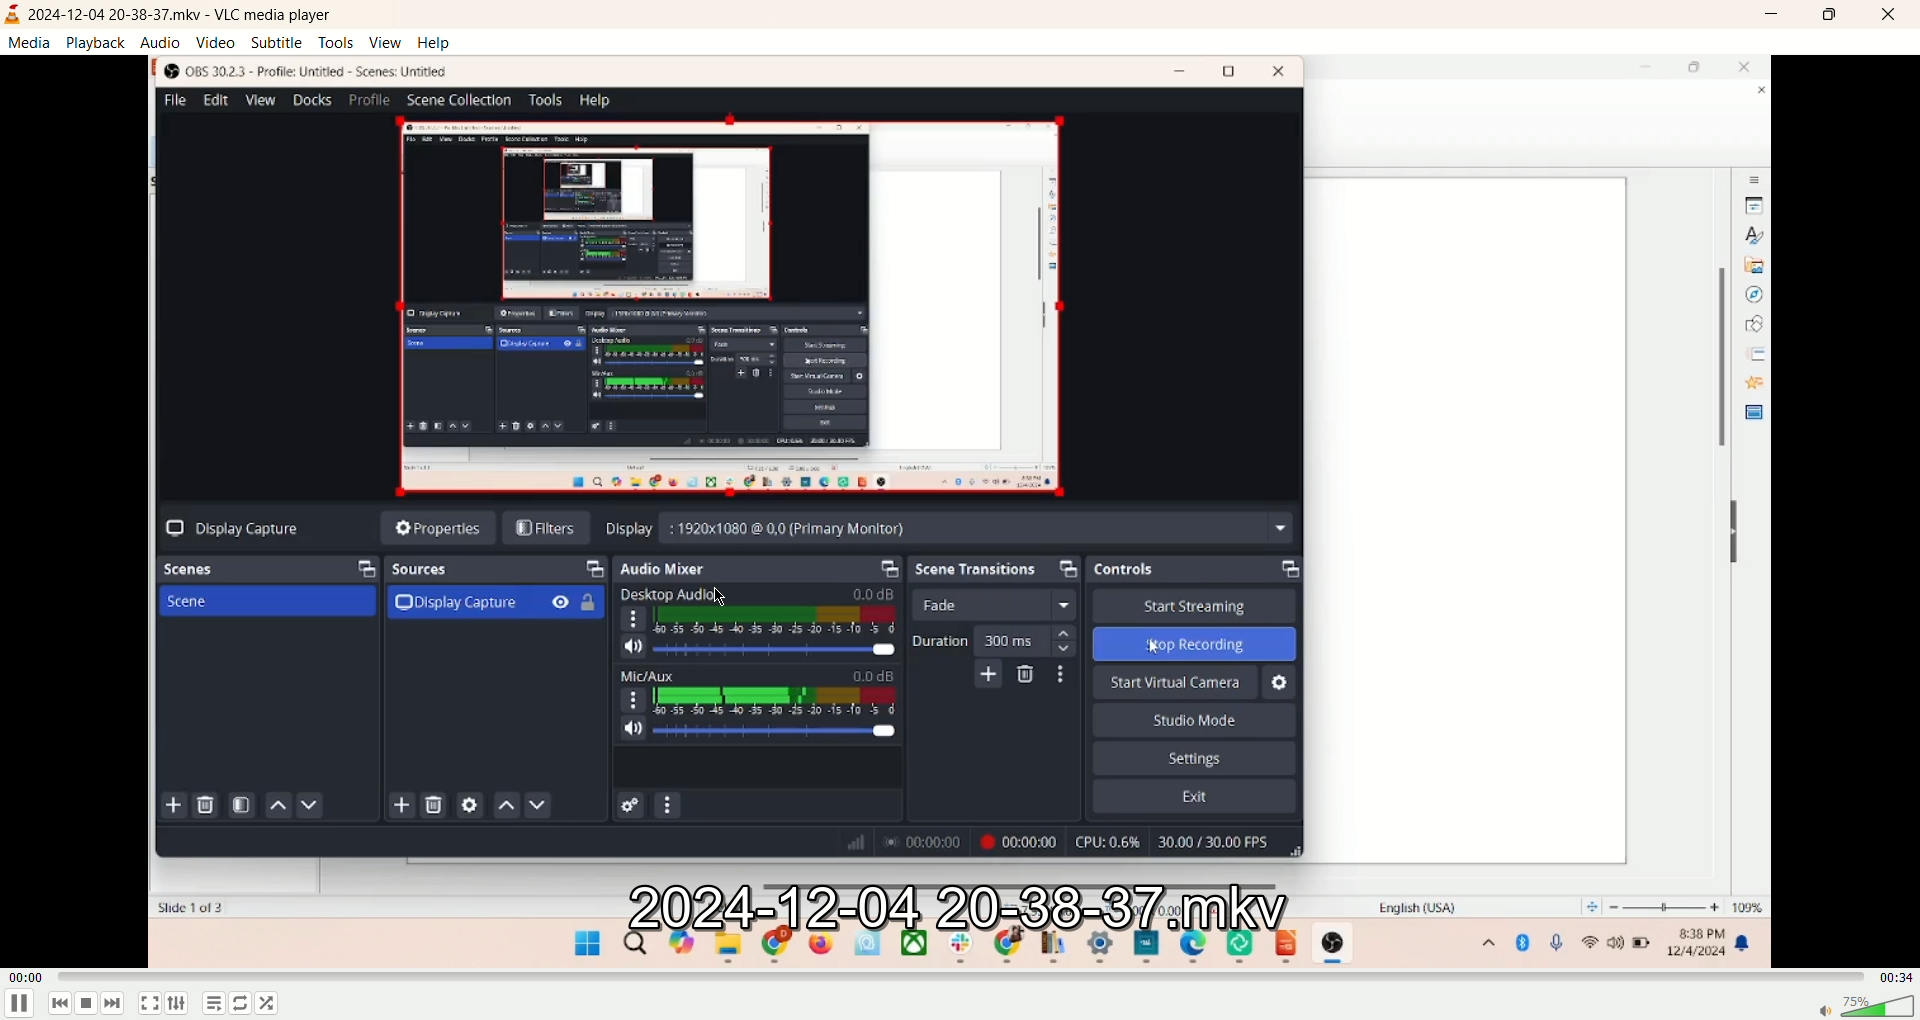  Describe the element at coordinates (189, 13) in the screenshot. I see `2024-12-04-20-38-37.mkv - VLC media payer` at that location.